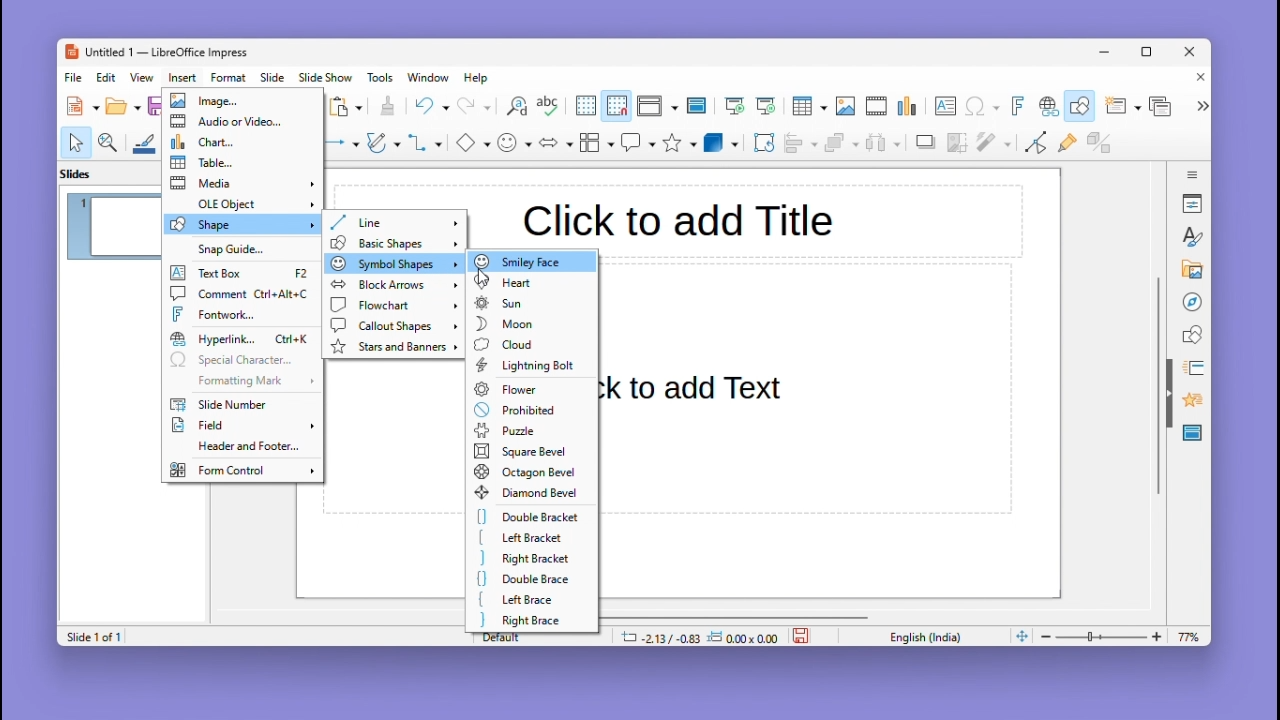  I want to click on dimensions, so click(699, 636).